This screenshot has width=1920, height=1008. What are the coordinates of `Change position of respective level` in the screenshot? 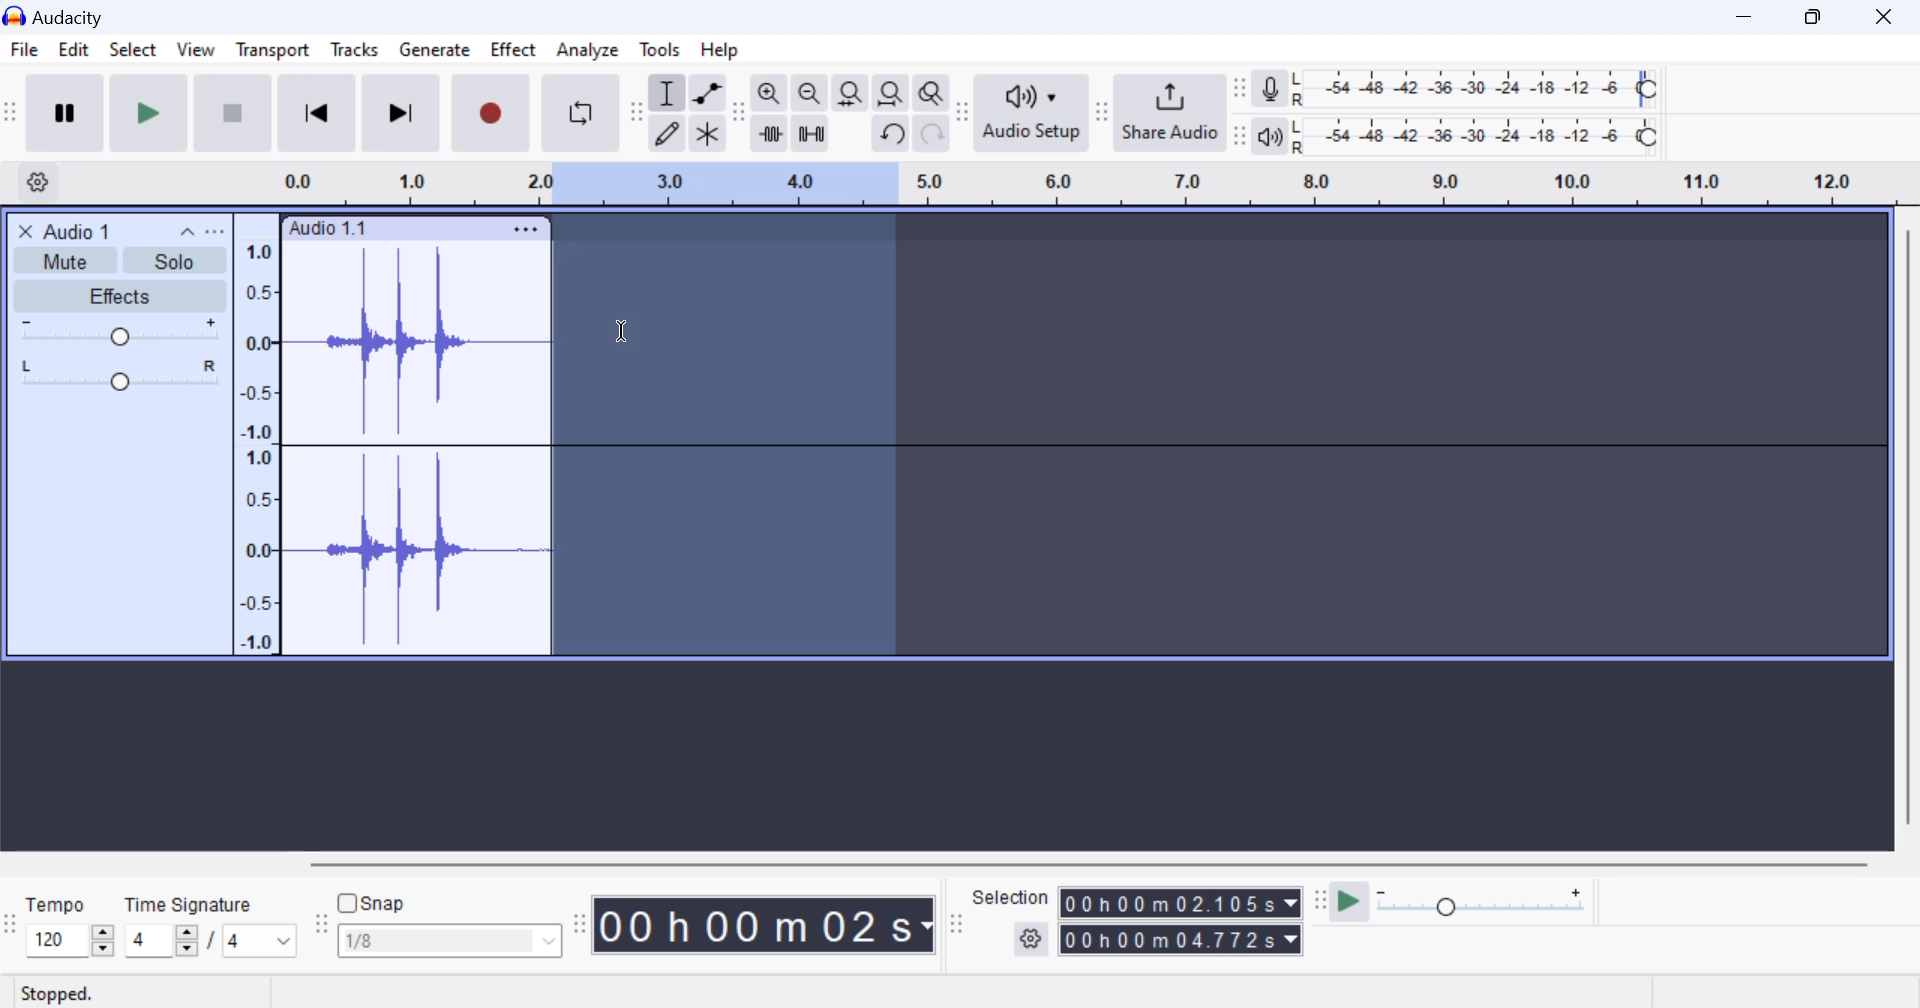 It's located at (1241, 112).